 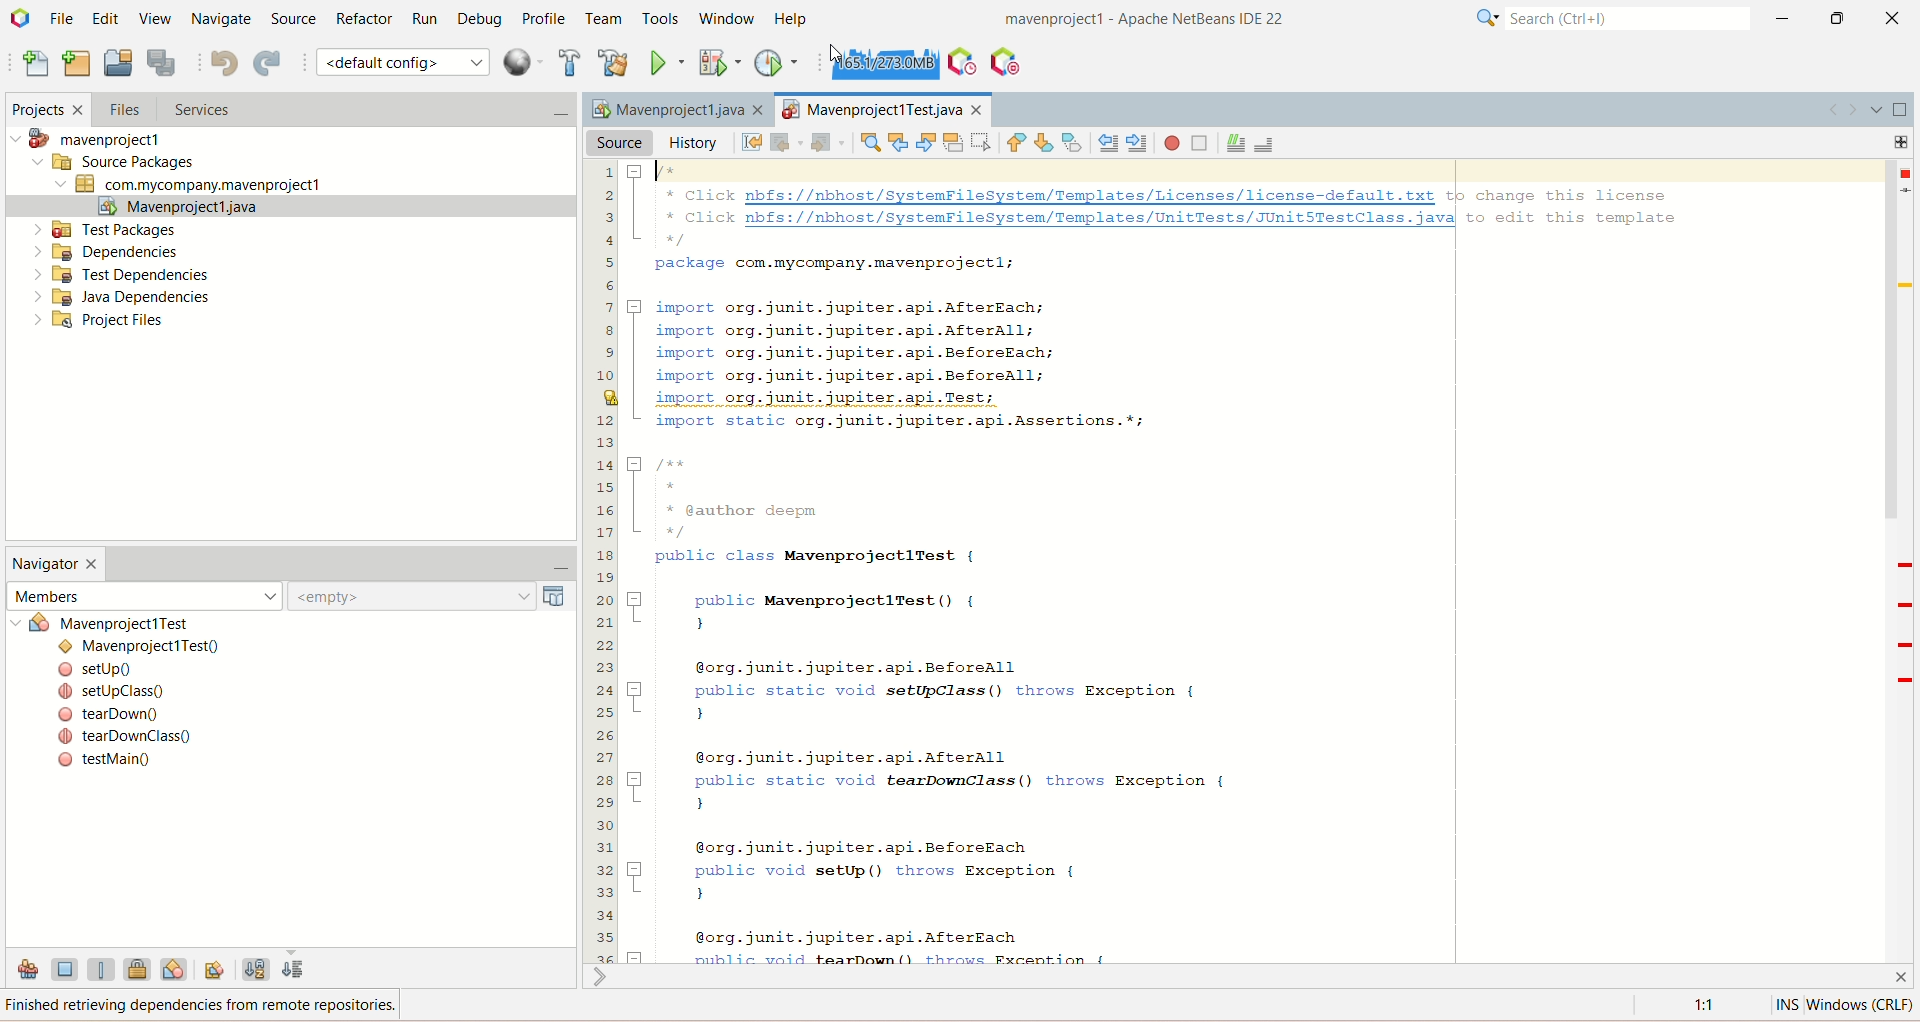 I want to click on source, so click(x=621, y=140).